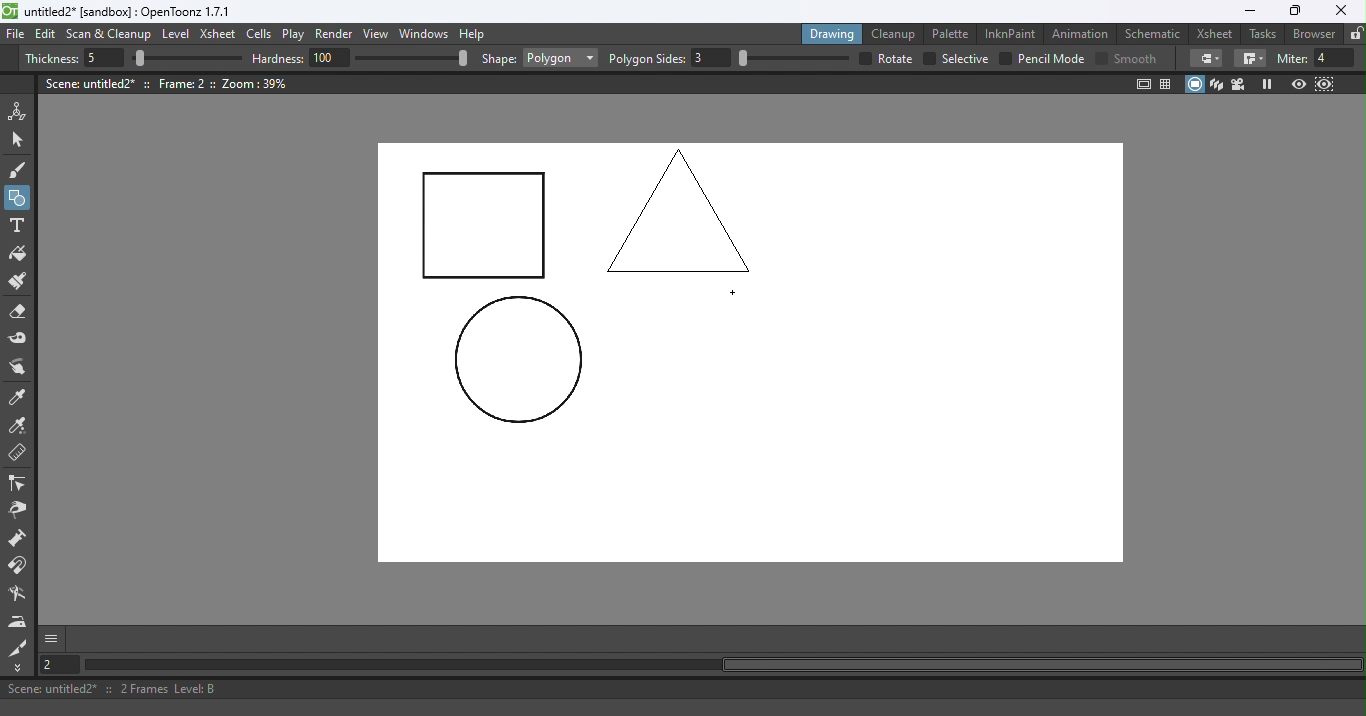 The image size is (1366, 716). What do you see at coordinates (330, 57) in the screenshot?
I see `100` at bounding box center [330, 57].